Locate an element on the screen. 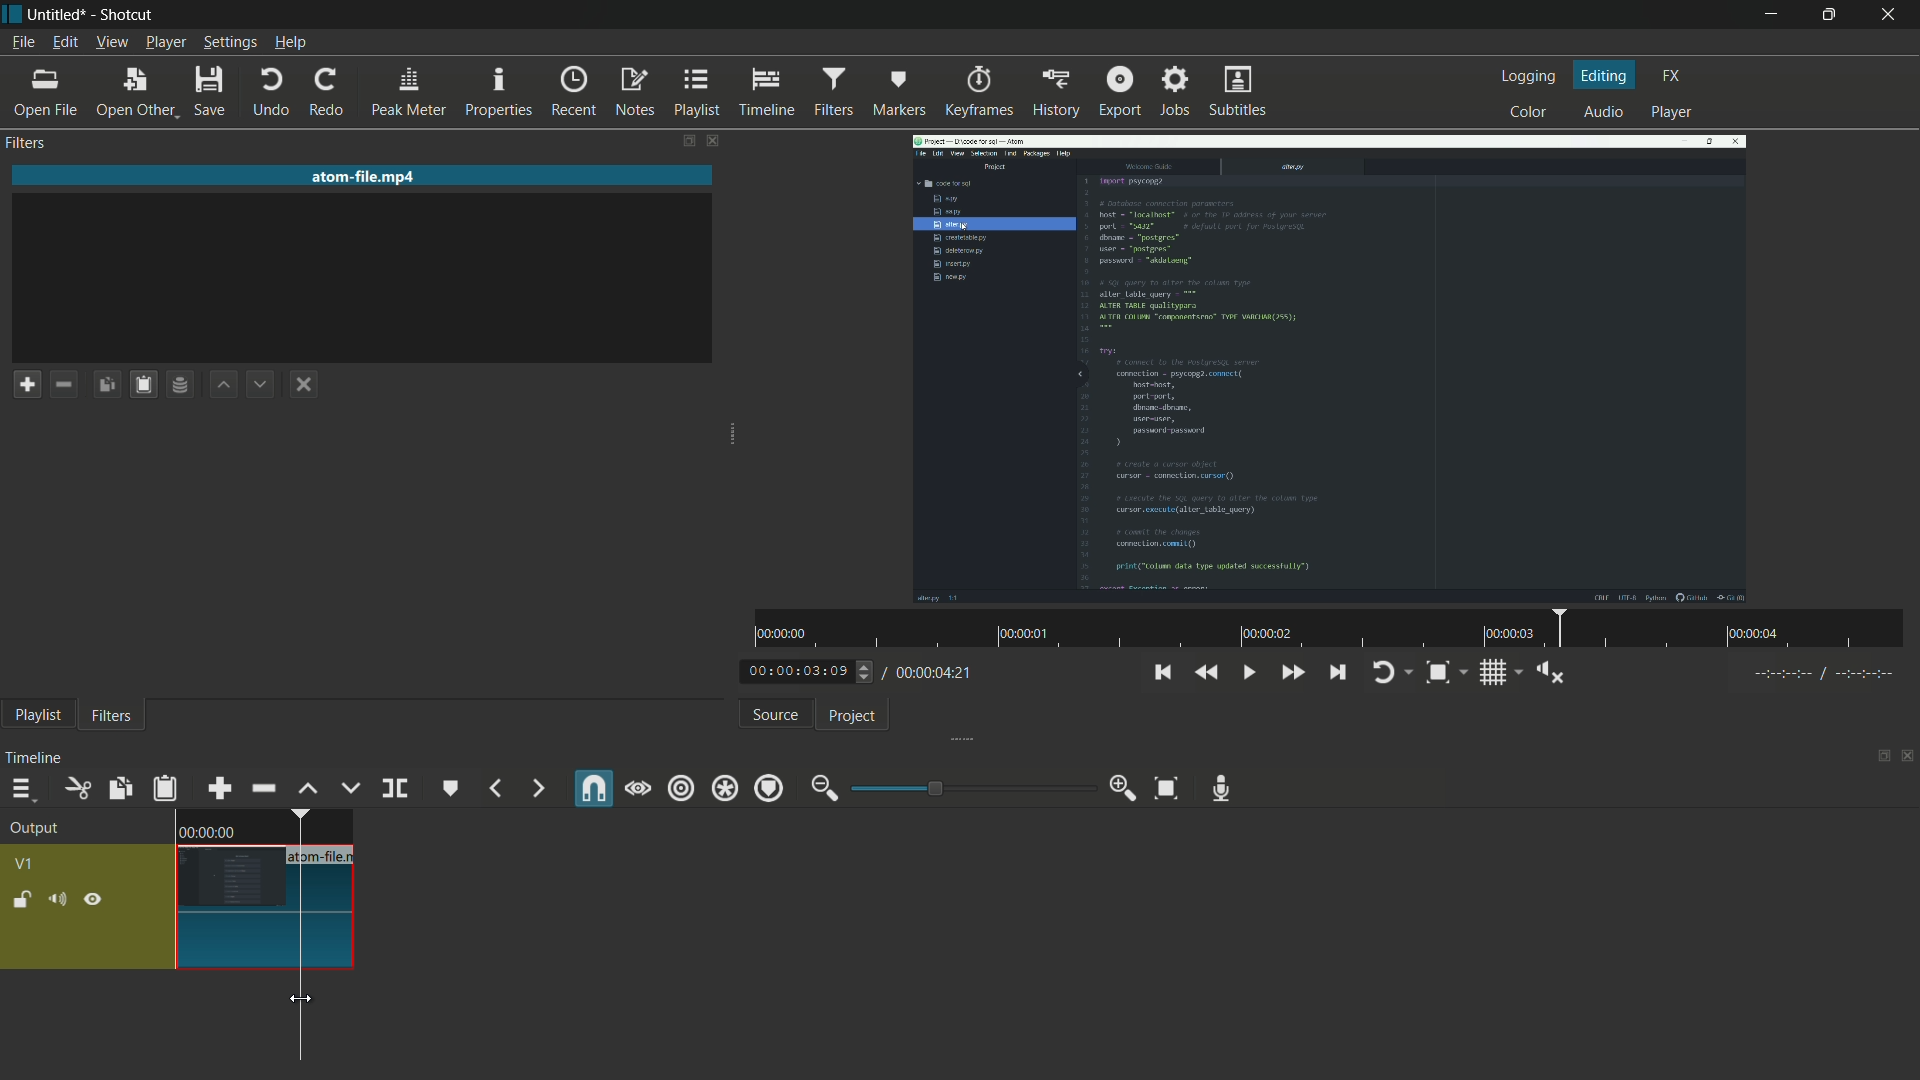 The image size is (1920, 1080). save is located at coordinates (211, 90).